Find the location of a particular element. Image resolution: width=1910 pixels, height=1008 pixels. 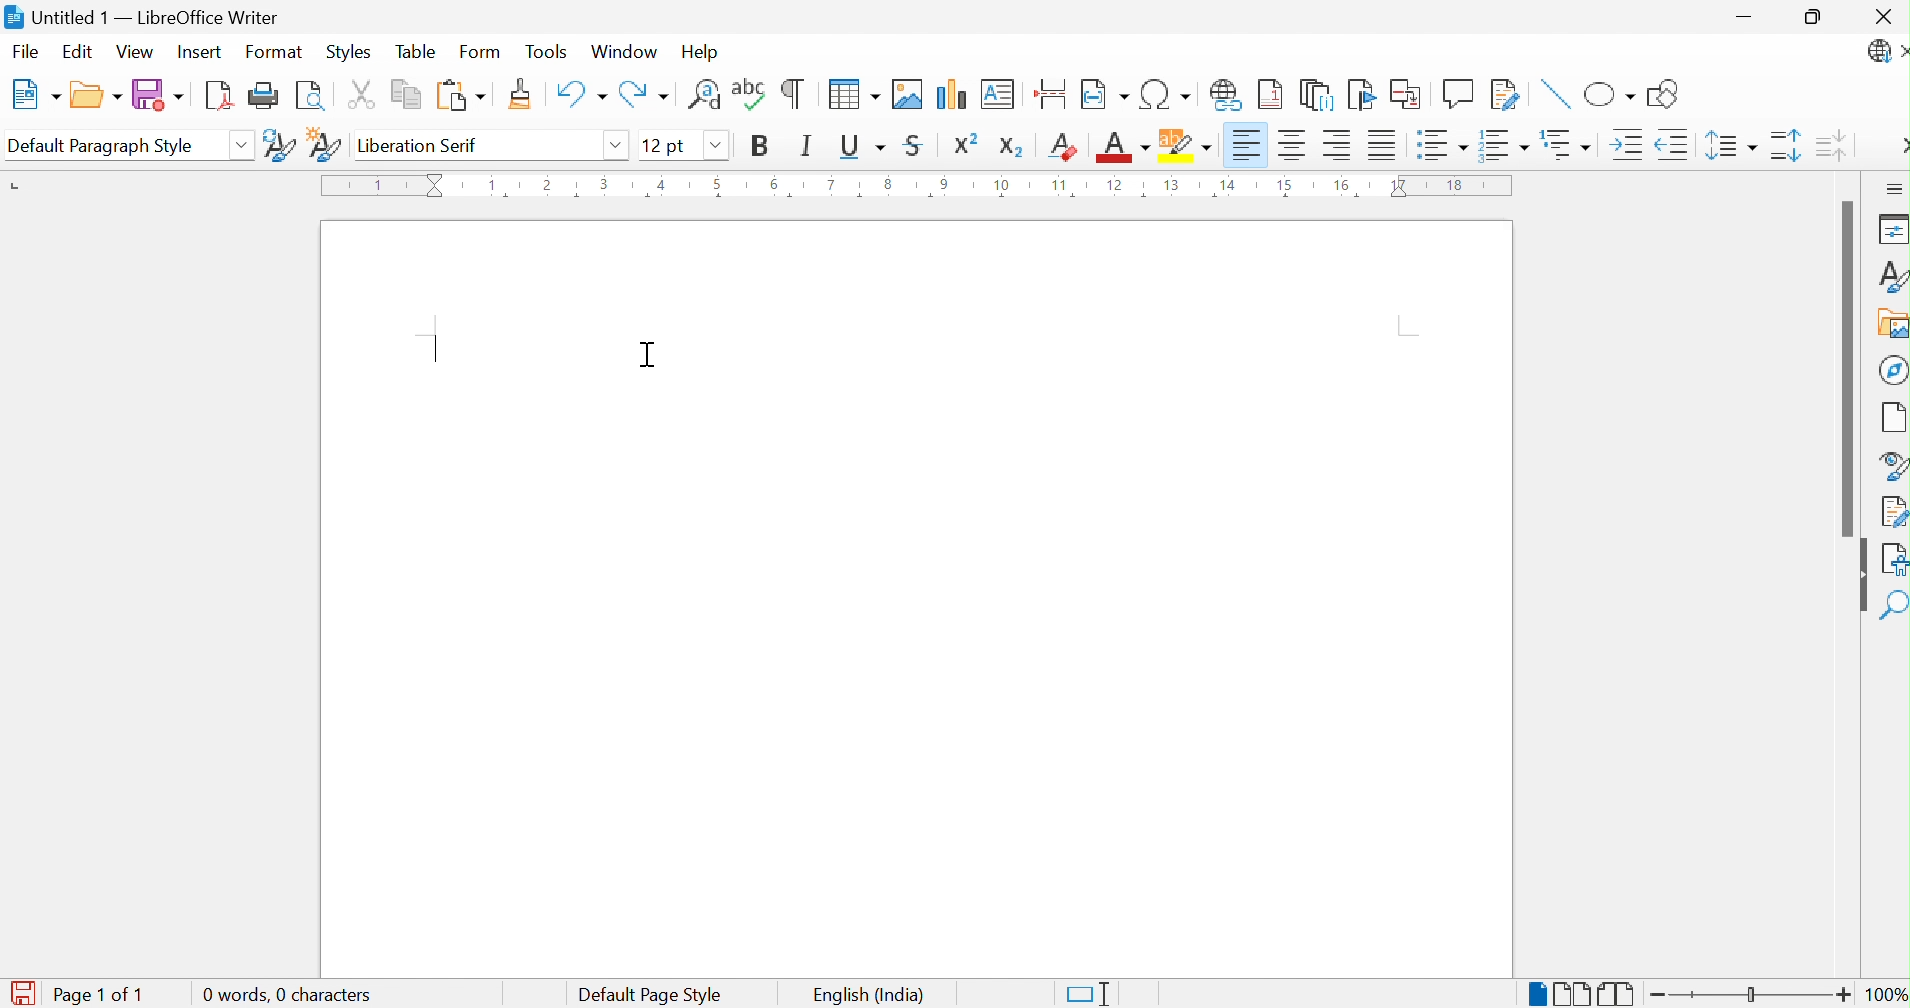

Decrease Indent is located at coordinates (1674, 144).